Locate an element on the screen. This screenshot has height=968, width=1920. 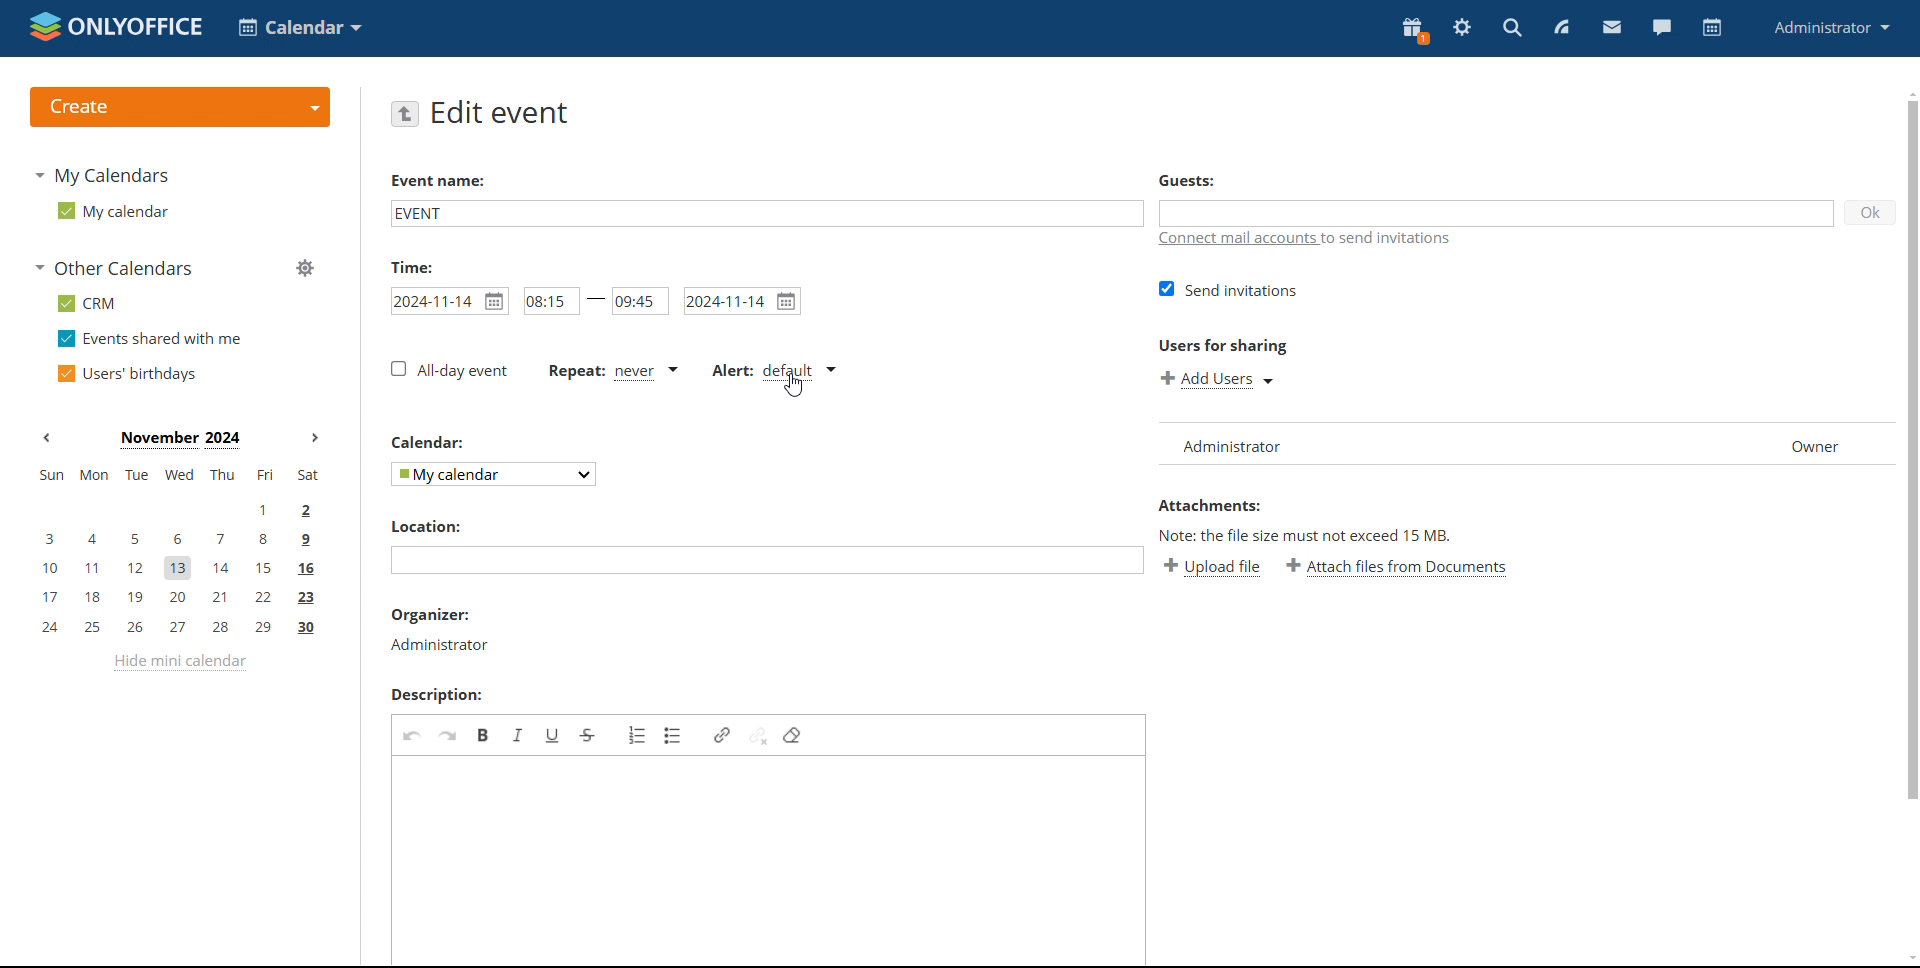
insert/remove bulleted list is located at coordinates (674, 735).